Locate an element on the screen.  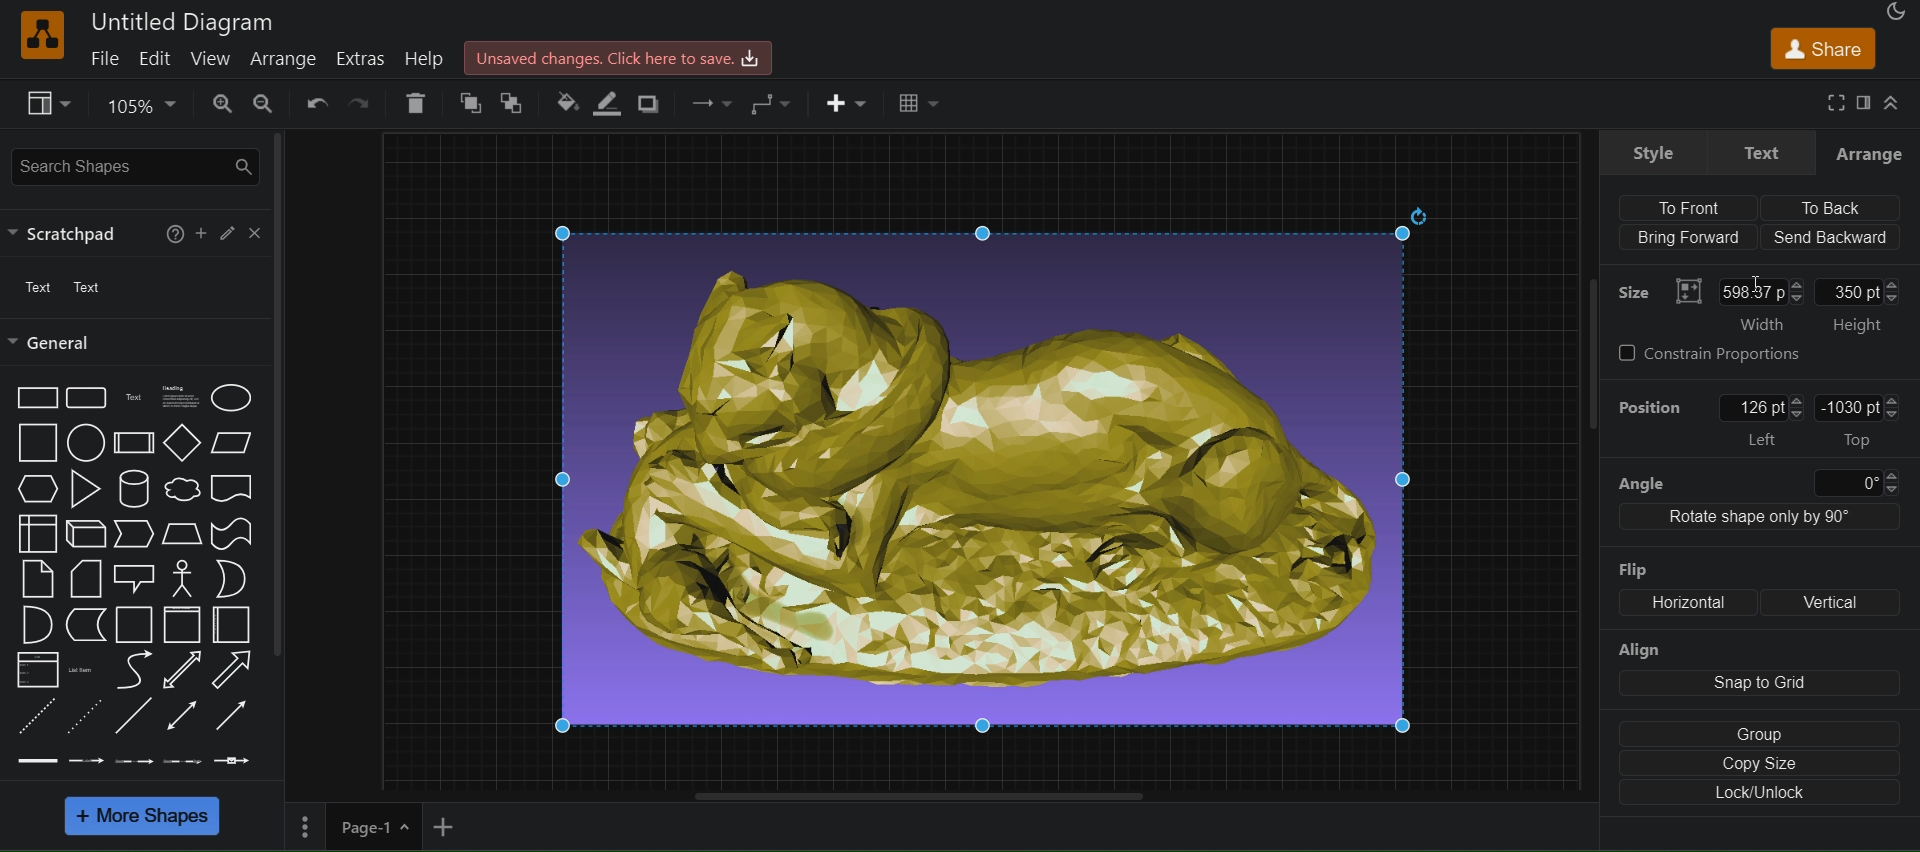
angle 0 degree is located at coordinates (1756, 480).